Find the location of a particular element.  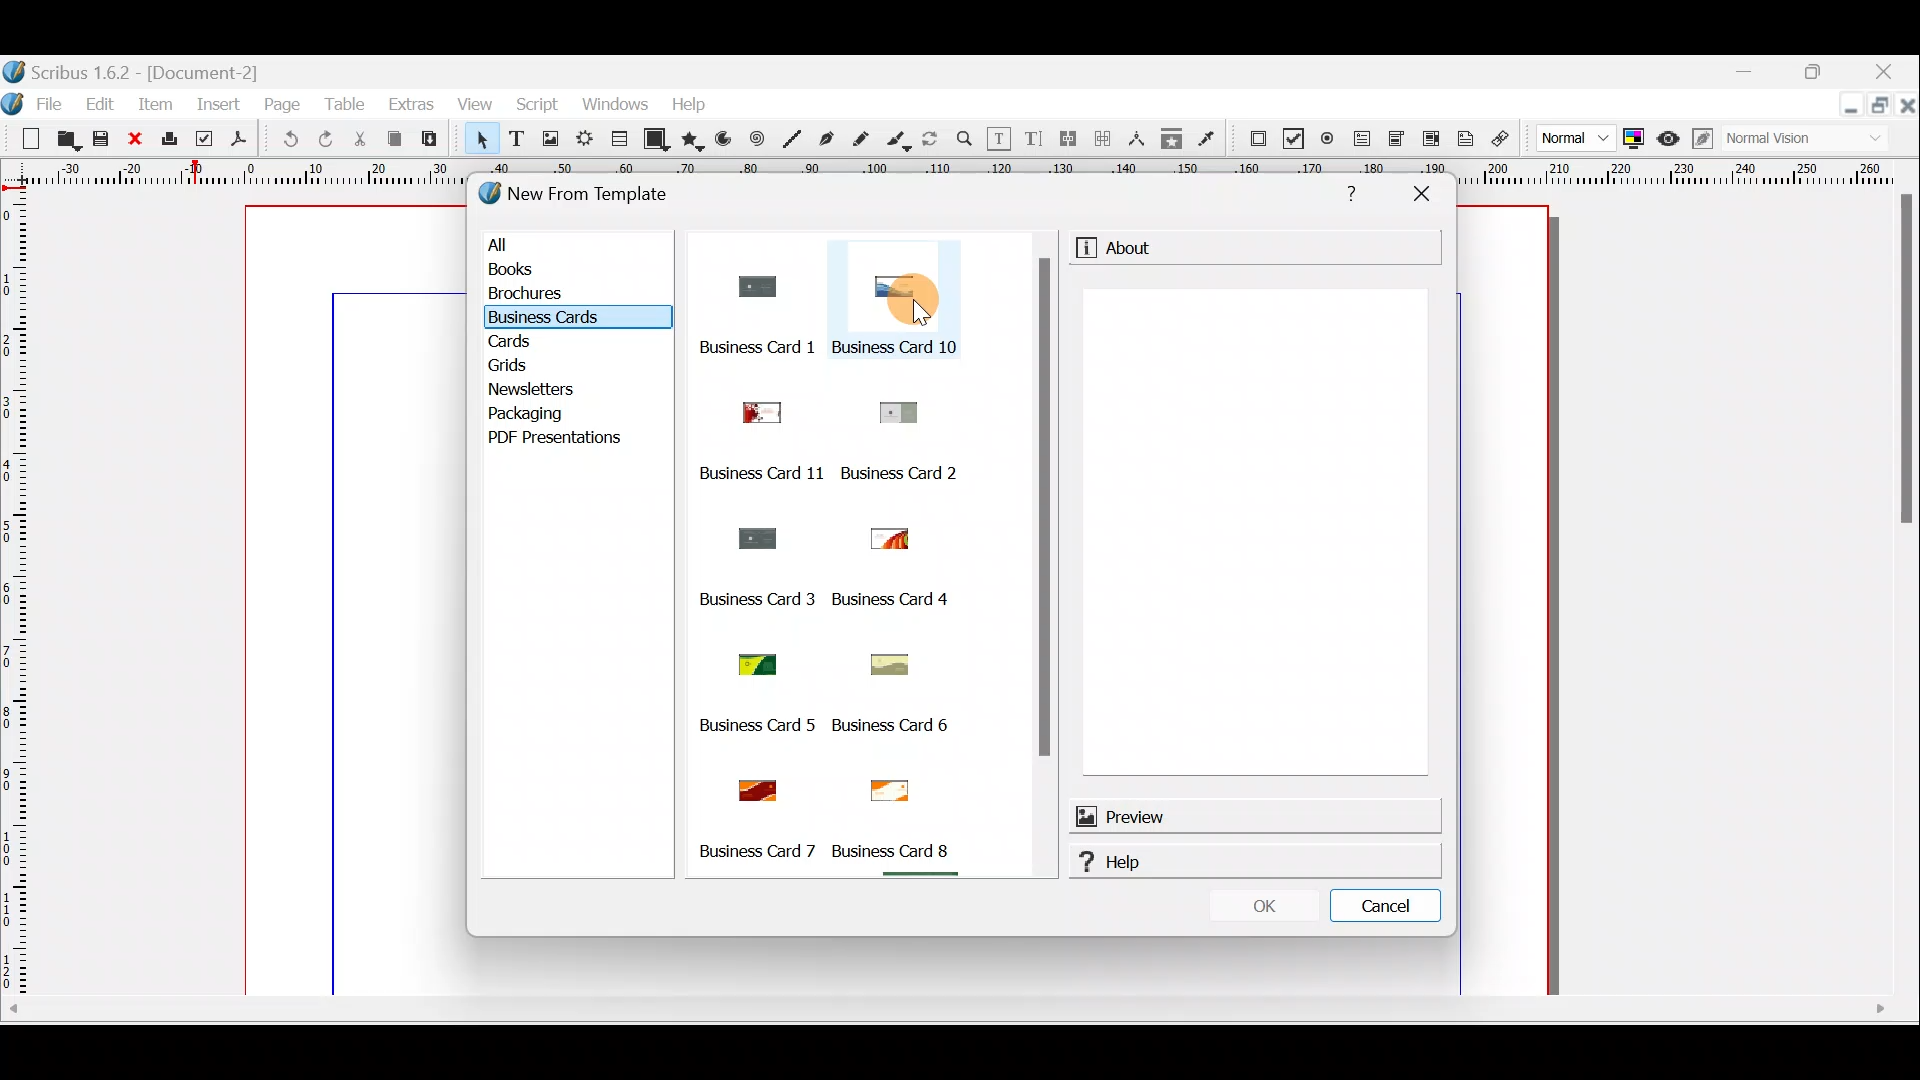

New is located at coordinates (24, 140).